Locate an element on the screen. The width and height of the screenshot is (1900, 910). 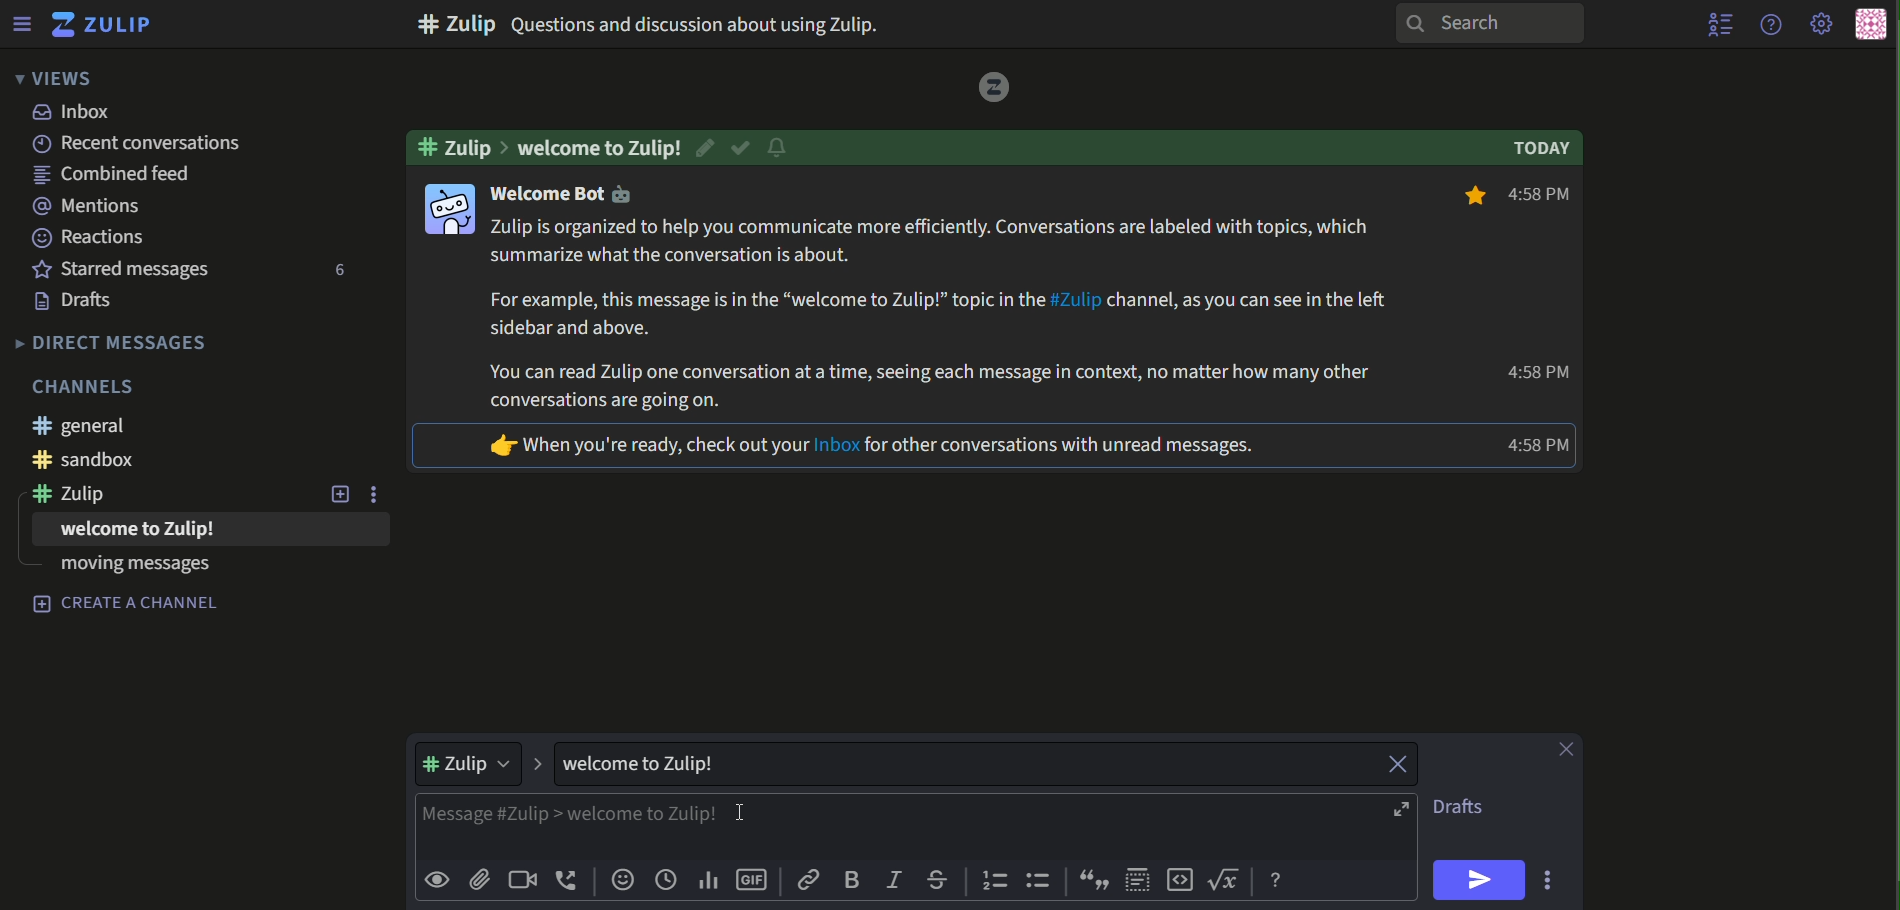
dropdown is located at coordinates (471, 764).